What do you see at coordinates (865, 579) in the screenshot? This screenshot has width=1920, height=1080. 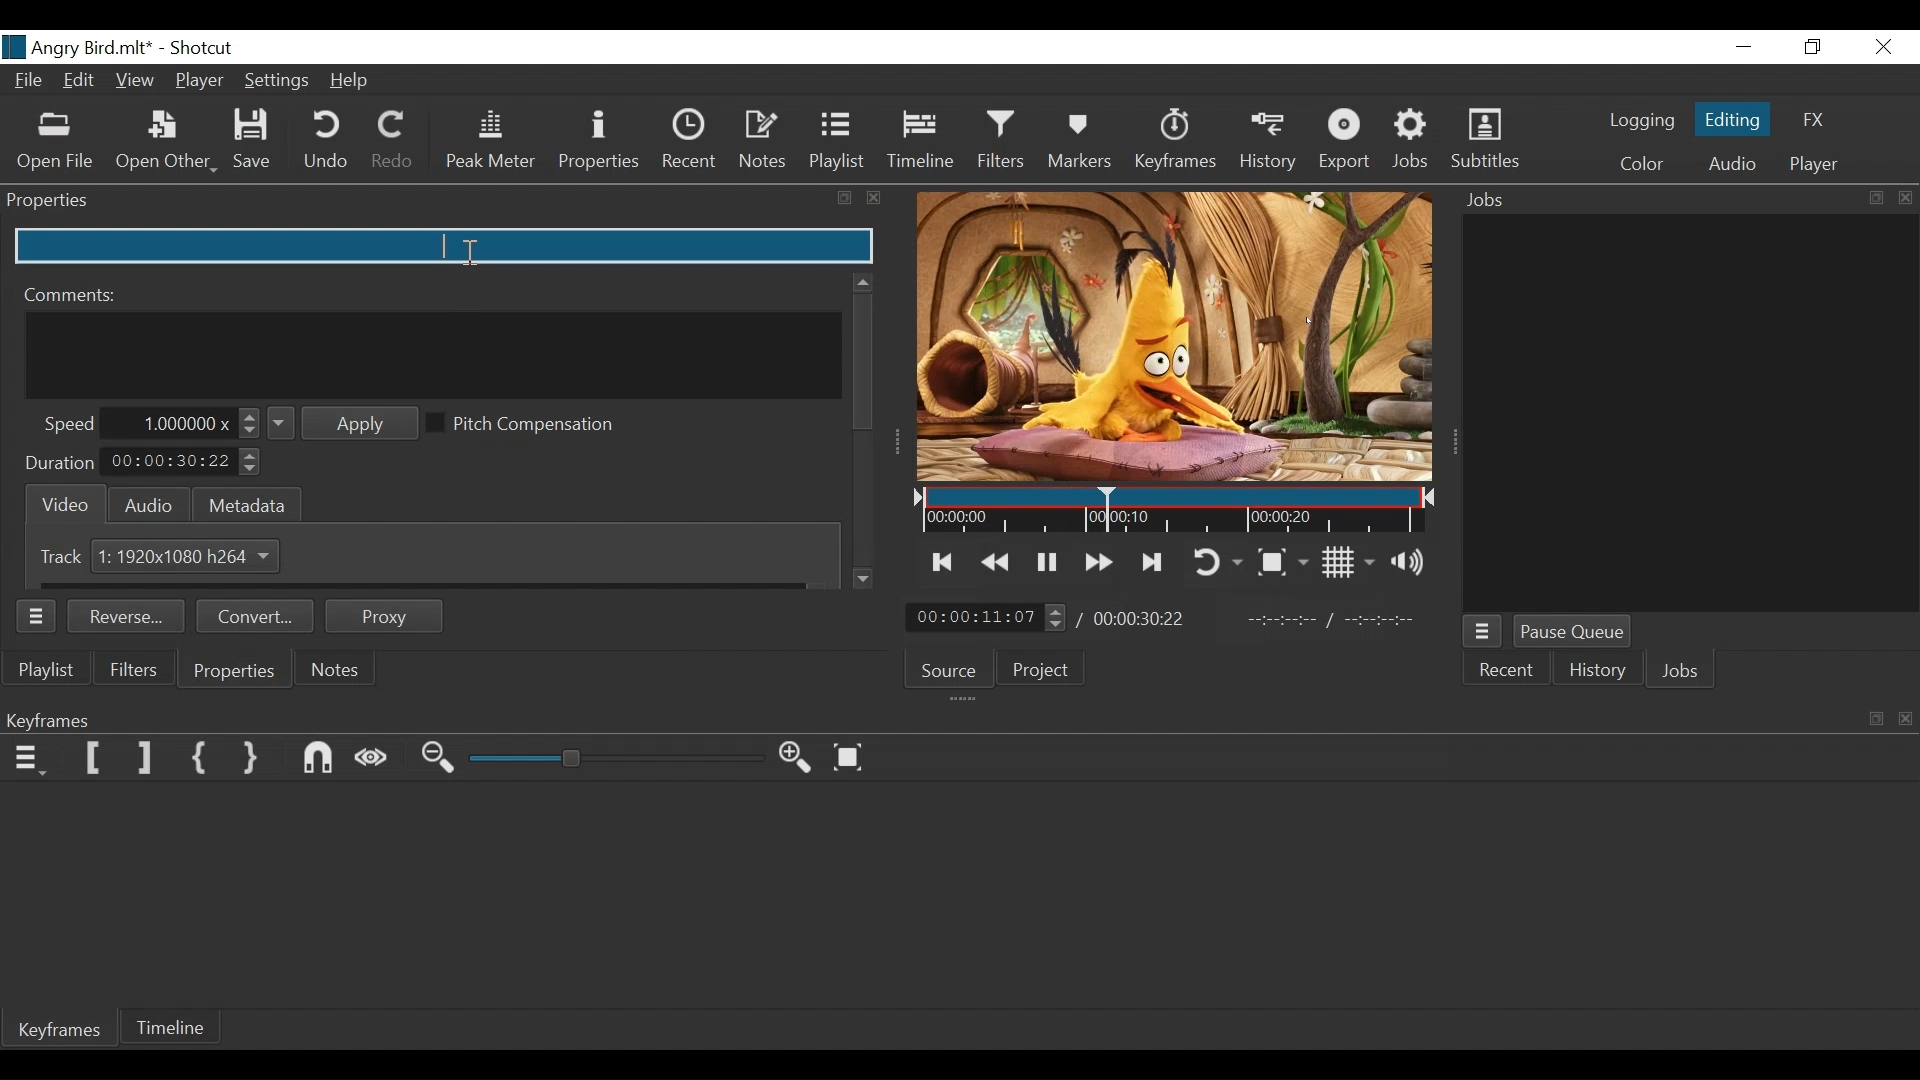 I see `Scroll down` at bounding box center [865, 579].